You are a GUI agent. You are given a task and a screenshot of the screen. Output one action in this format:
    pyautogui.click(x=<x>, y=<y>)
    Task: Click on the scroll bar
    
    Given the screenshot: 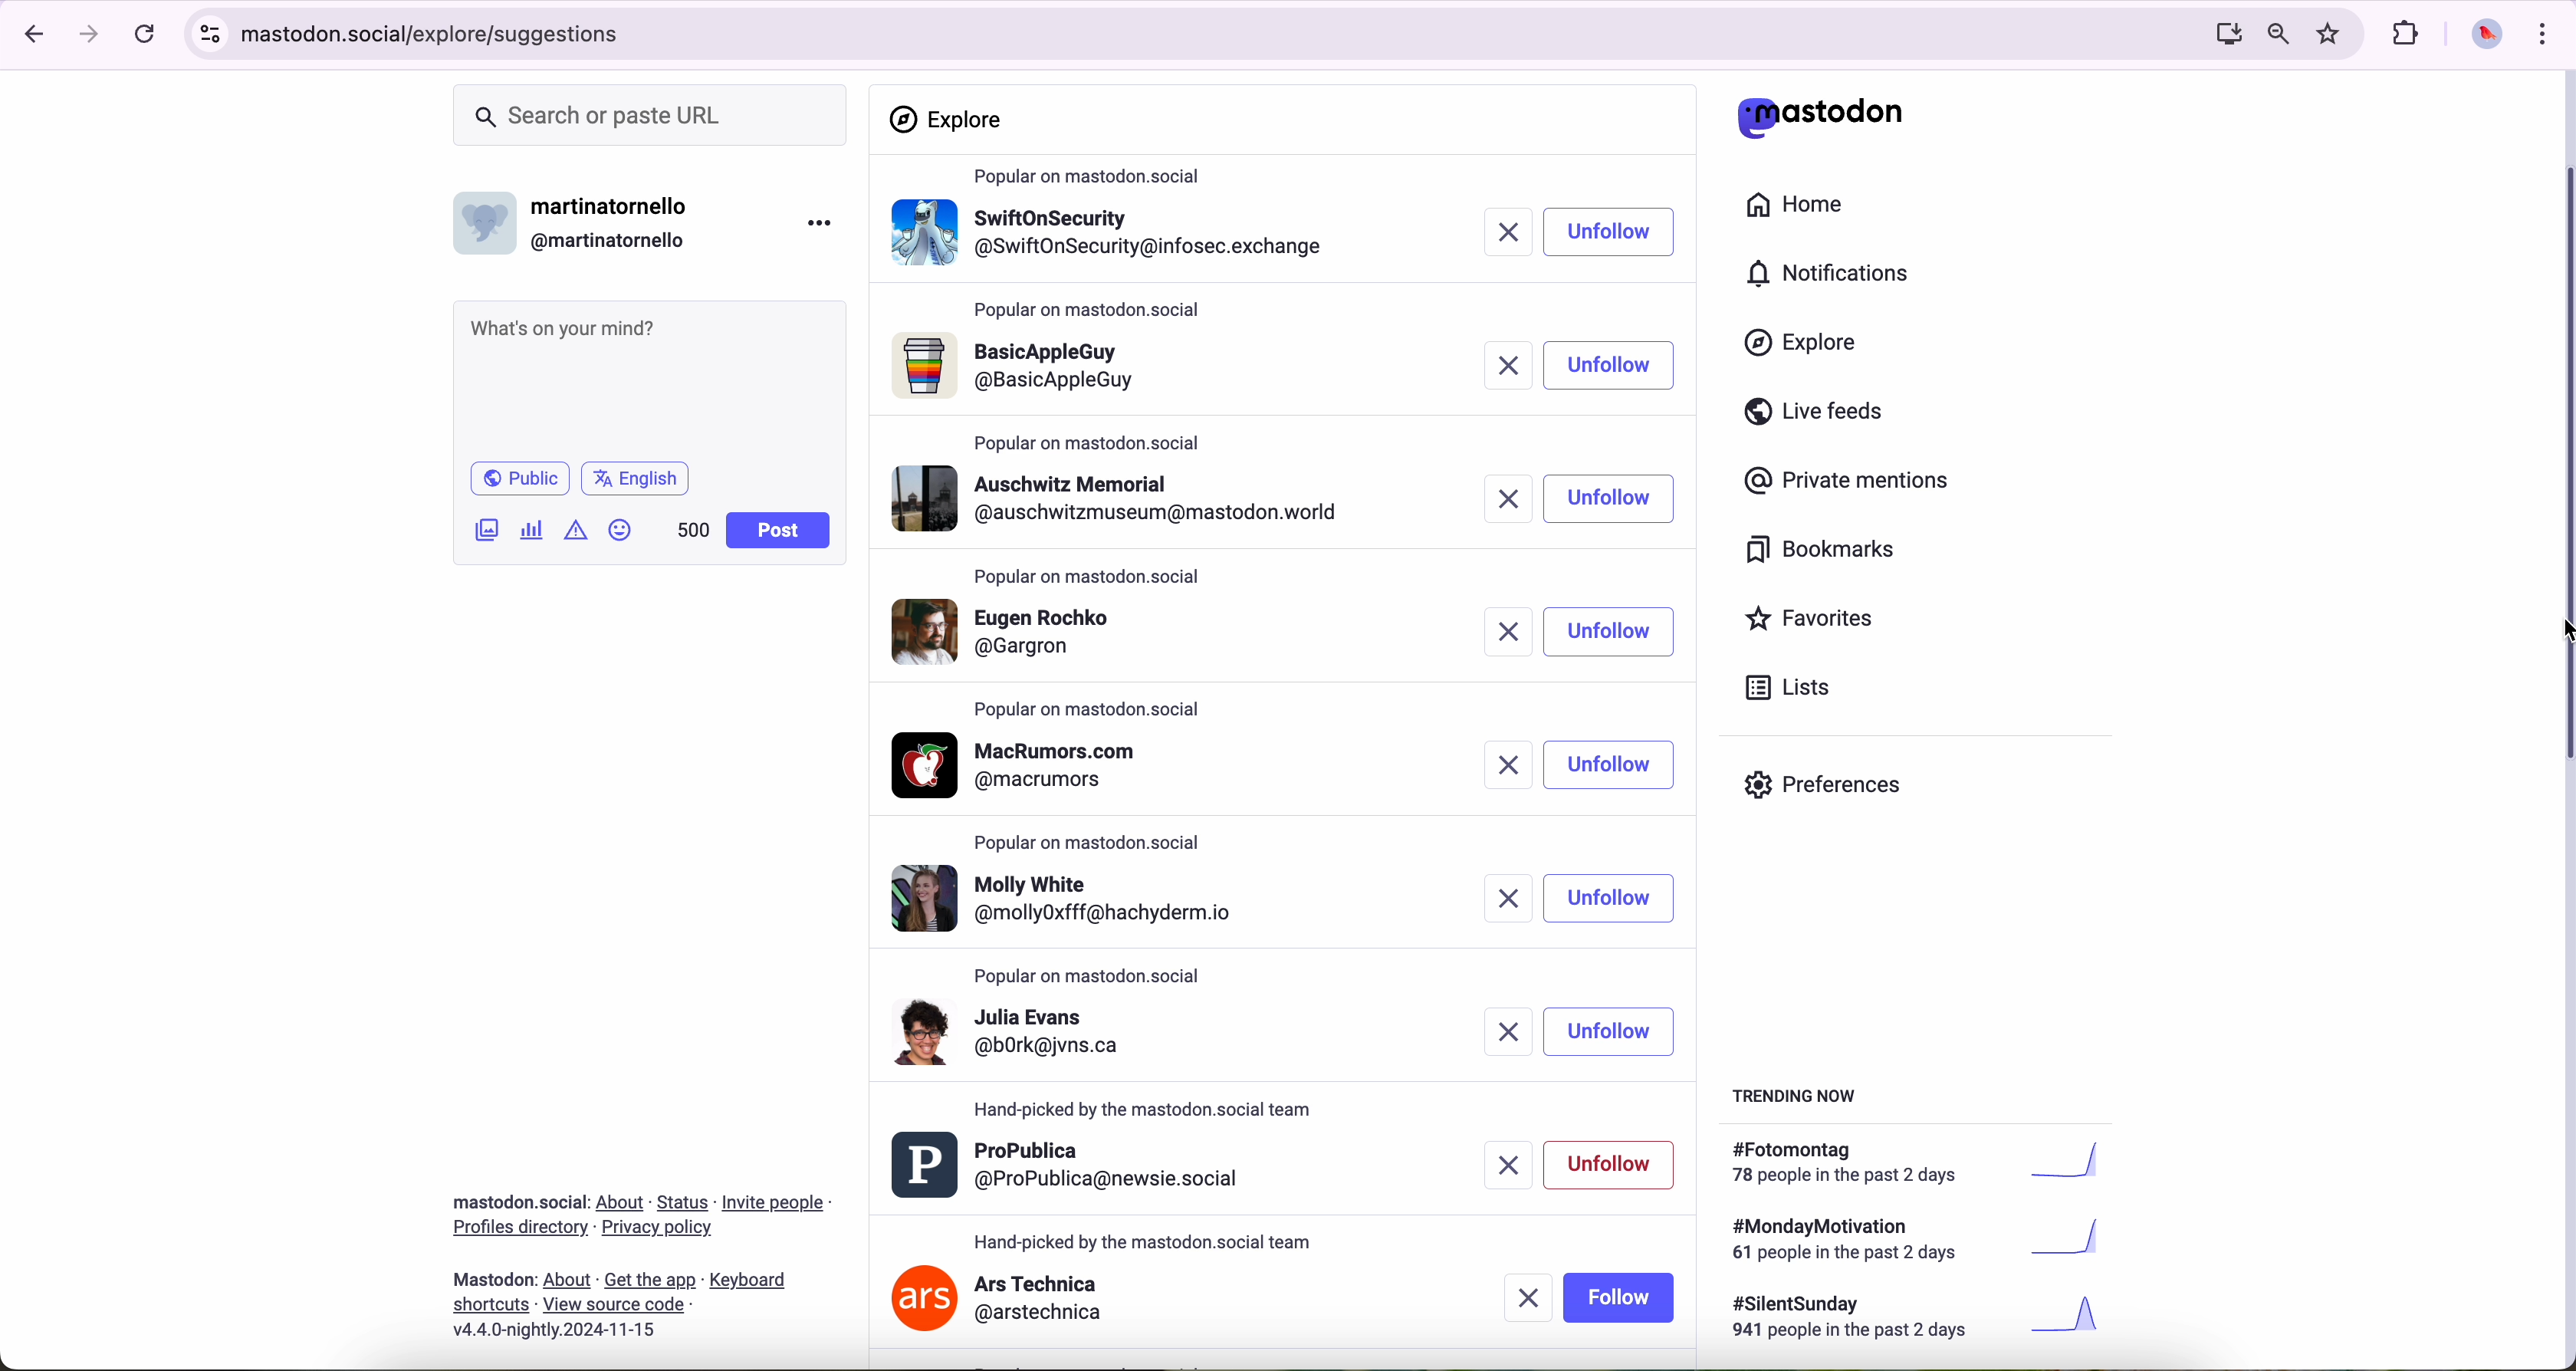 What is the action you would take?
    pyautogui.click(x=2560, y=469)
    